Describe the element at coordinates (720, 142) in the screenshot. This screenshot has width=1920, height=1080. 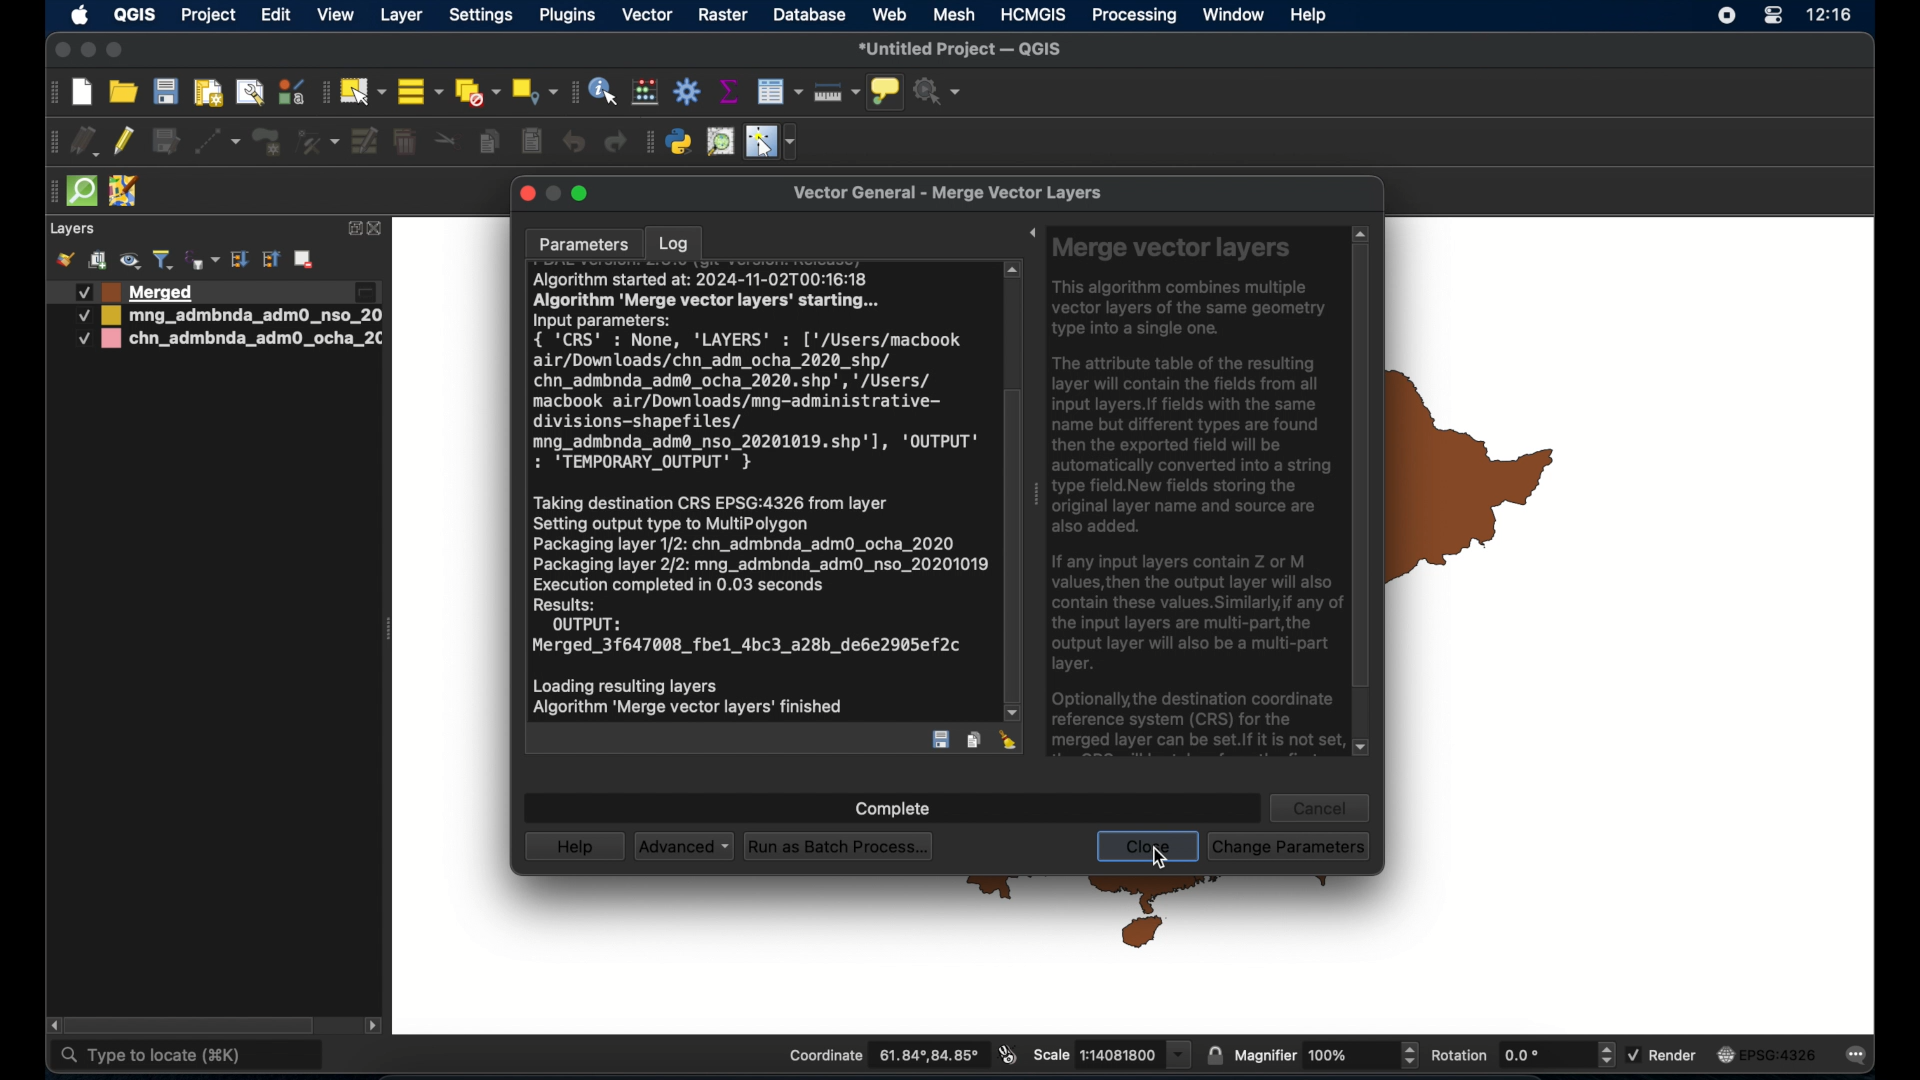
I see `osm place search` at that location.